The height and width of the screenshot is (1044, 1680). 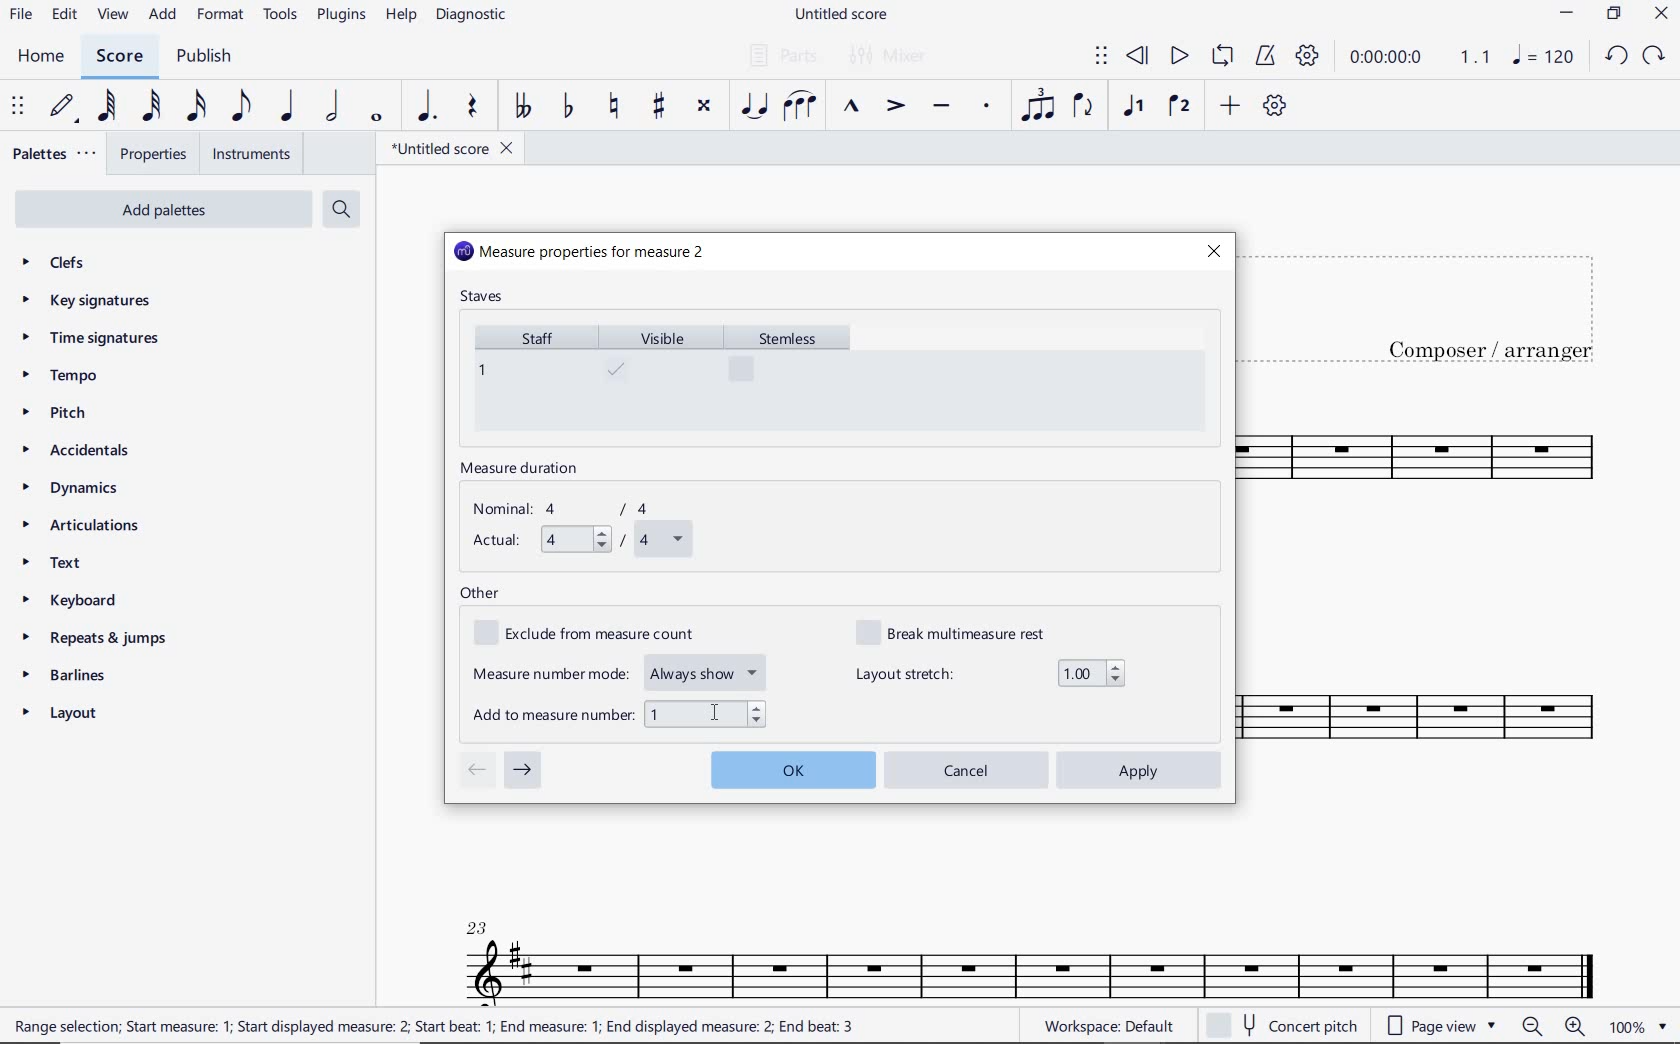 I want to click on exclude from measure count, so click(x=596, y=634).